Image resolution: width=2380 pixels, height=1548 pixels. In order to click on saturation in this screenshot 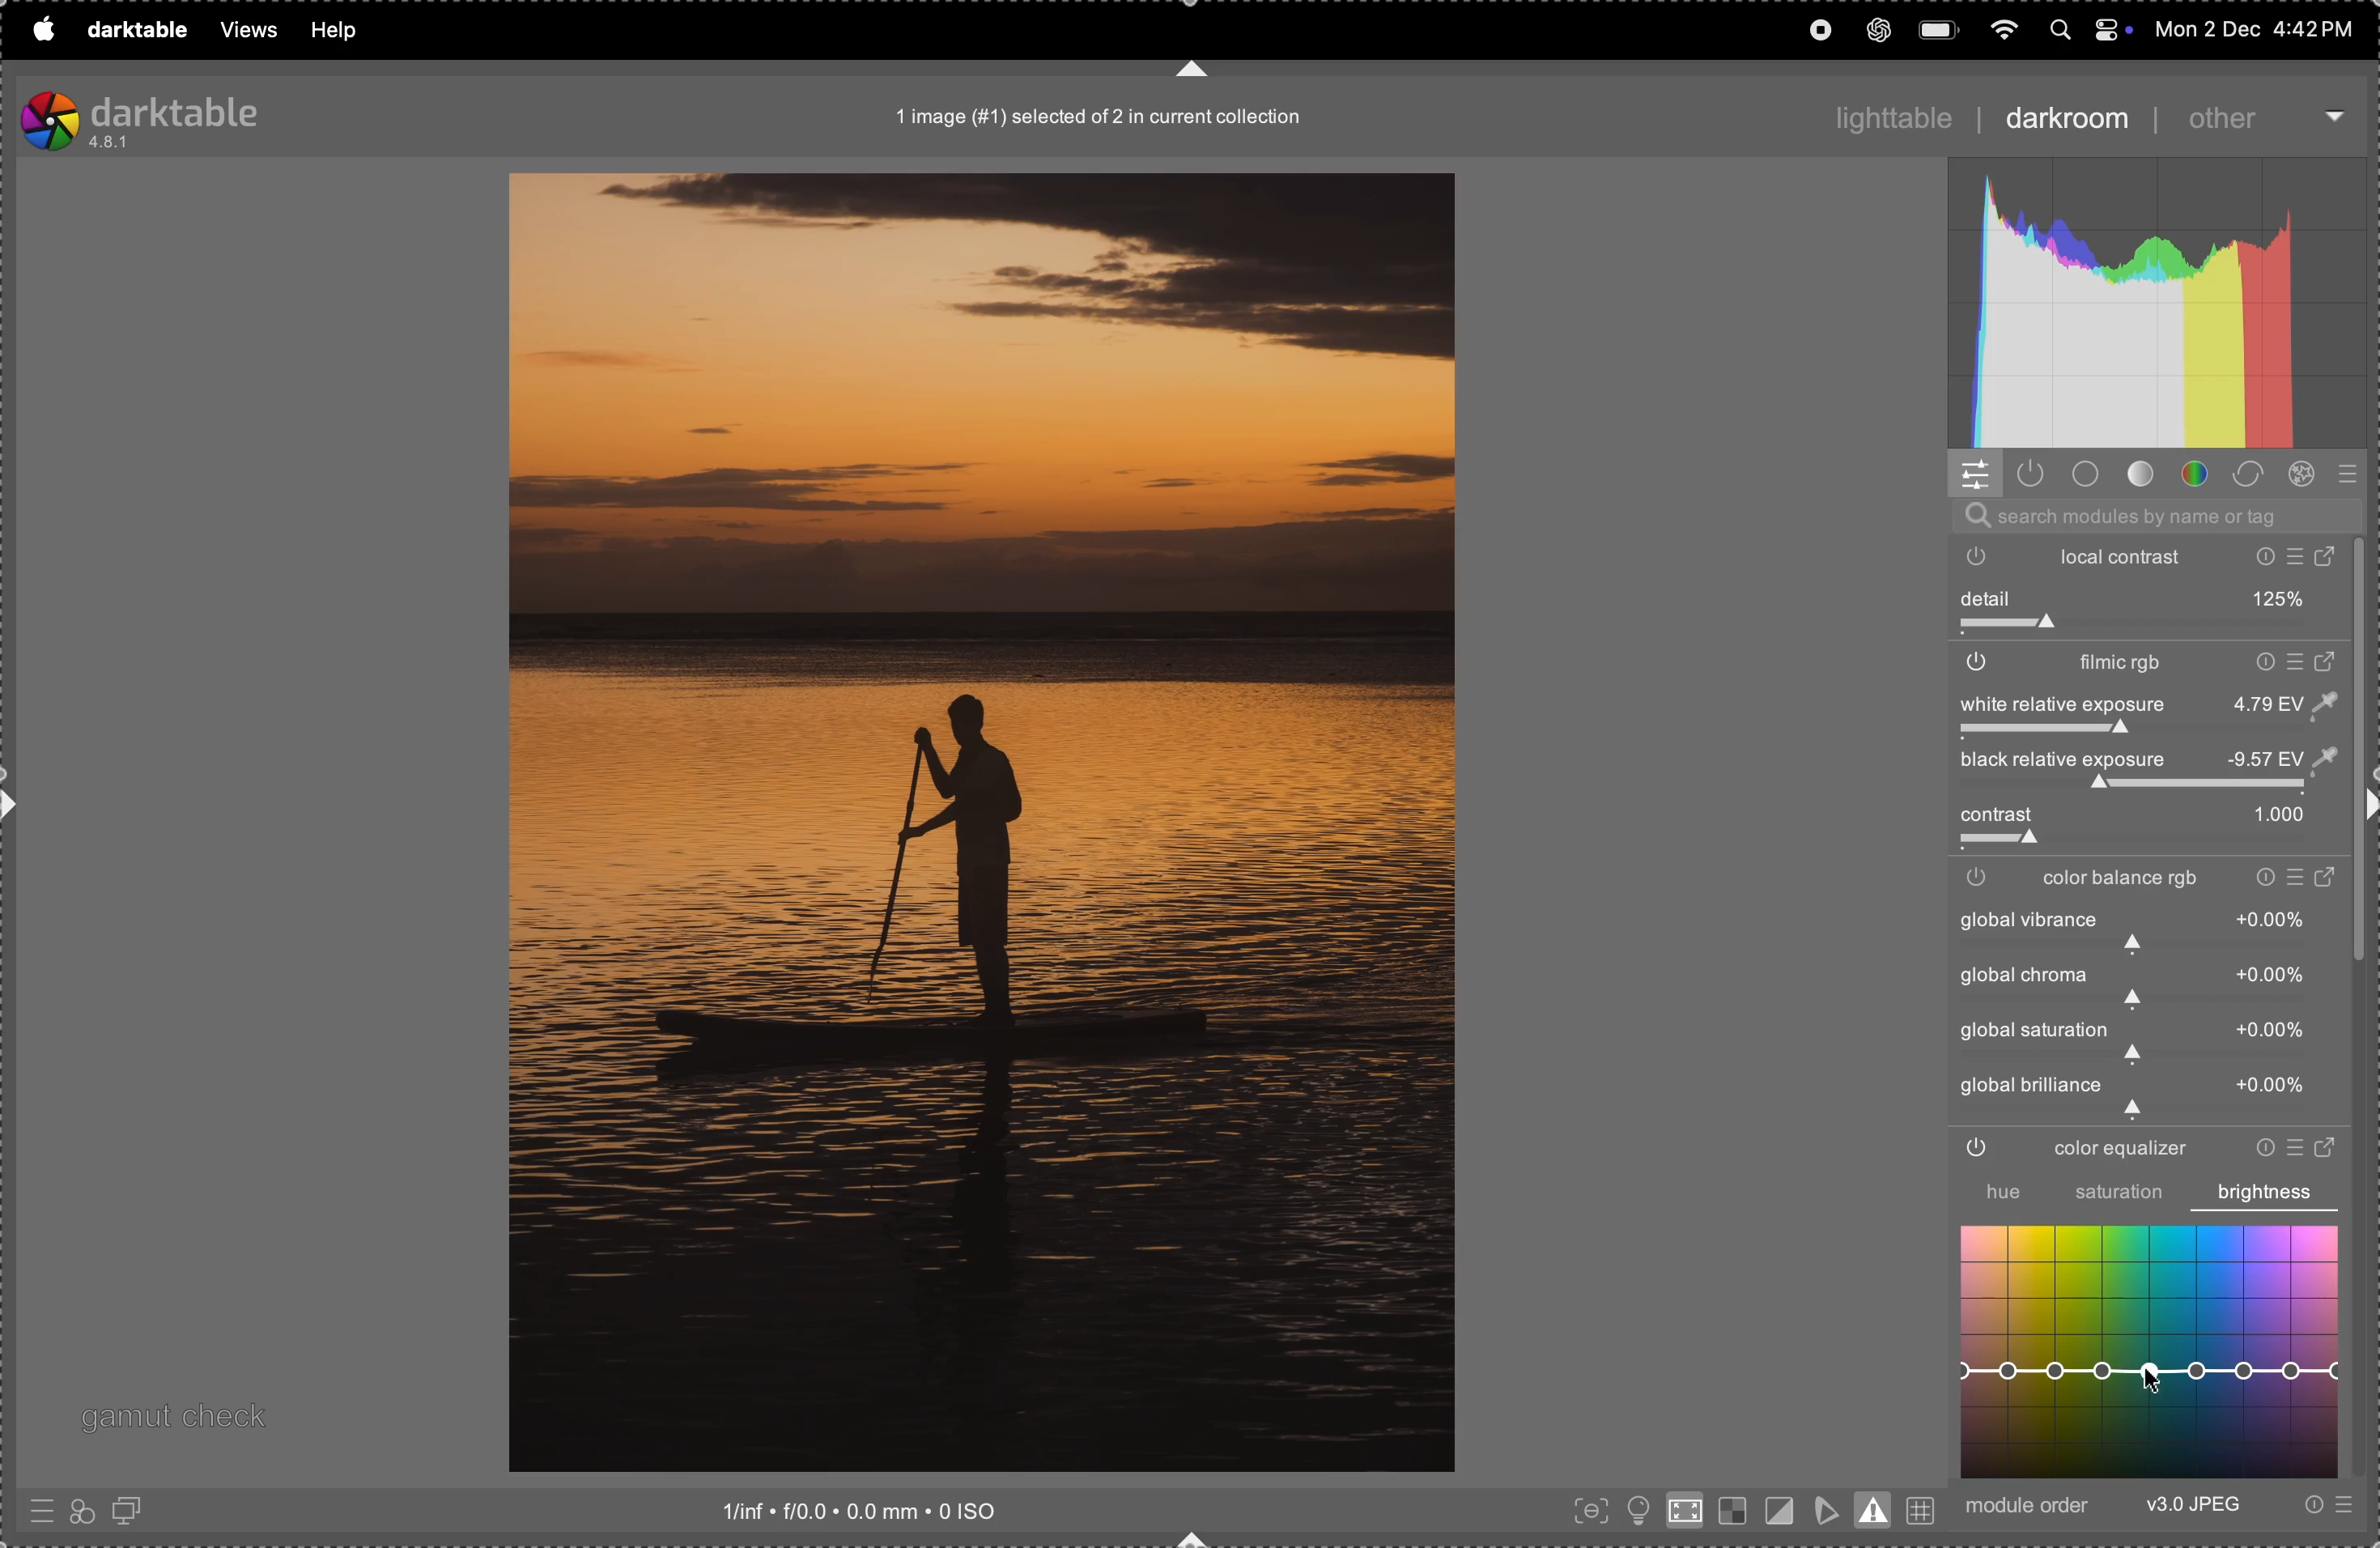, I will do `click(2119, 1195)`.